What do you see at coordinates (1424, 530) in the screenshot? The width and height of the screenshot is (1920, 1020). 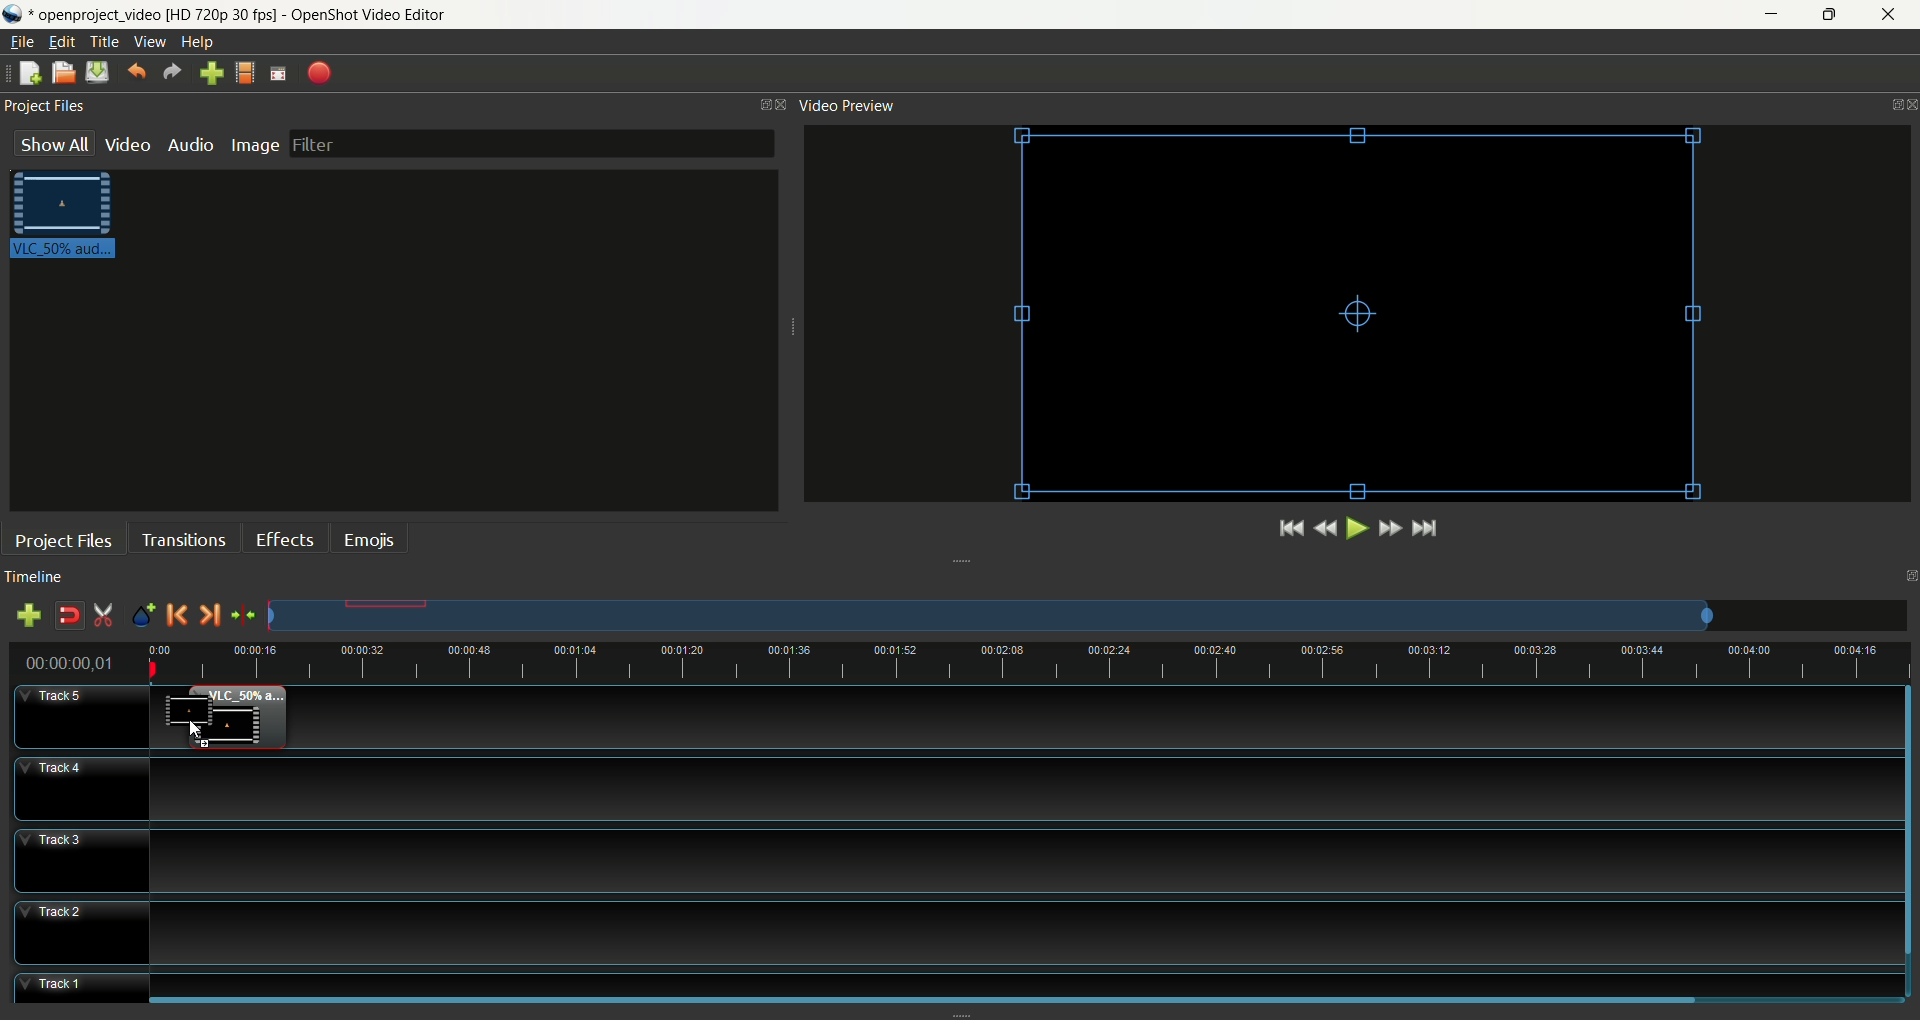 I see `jump to end` at bounding box center [1424, 530].